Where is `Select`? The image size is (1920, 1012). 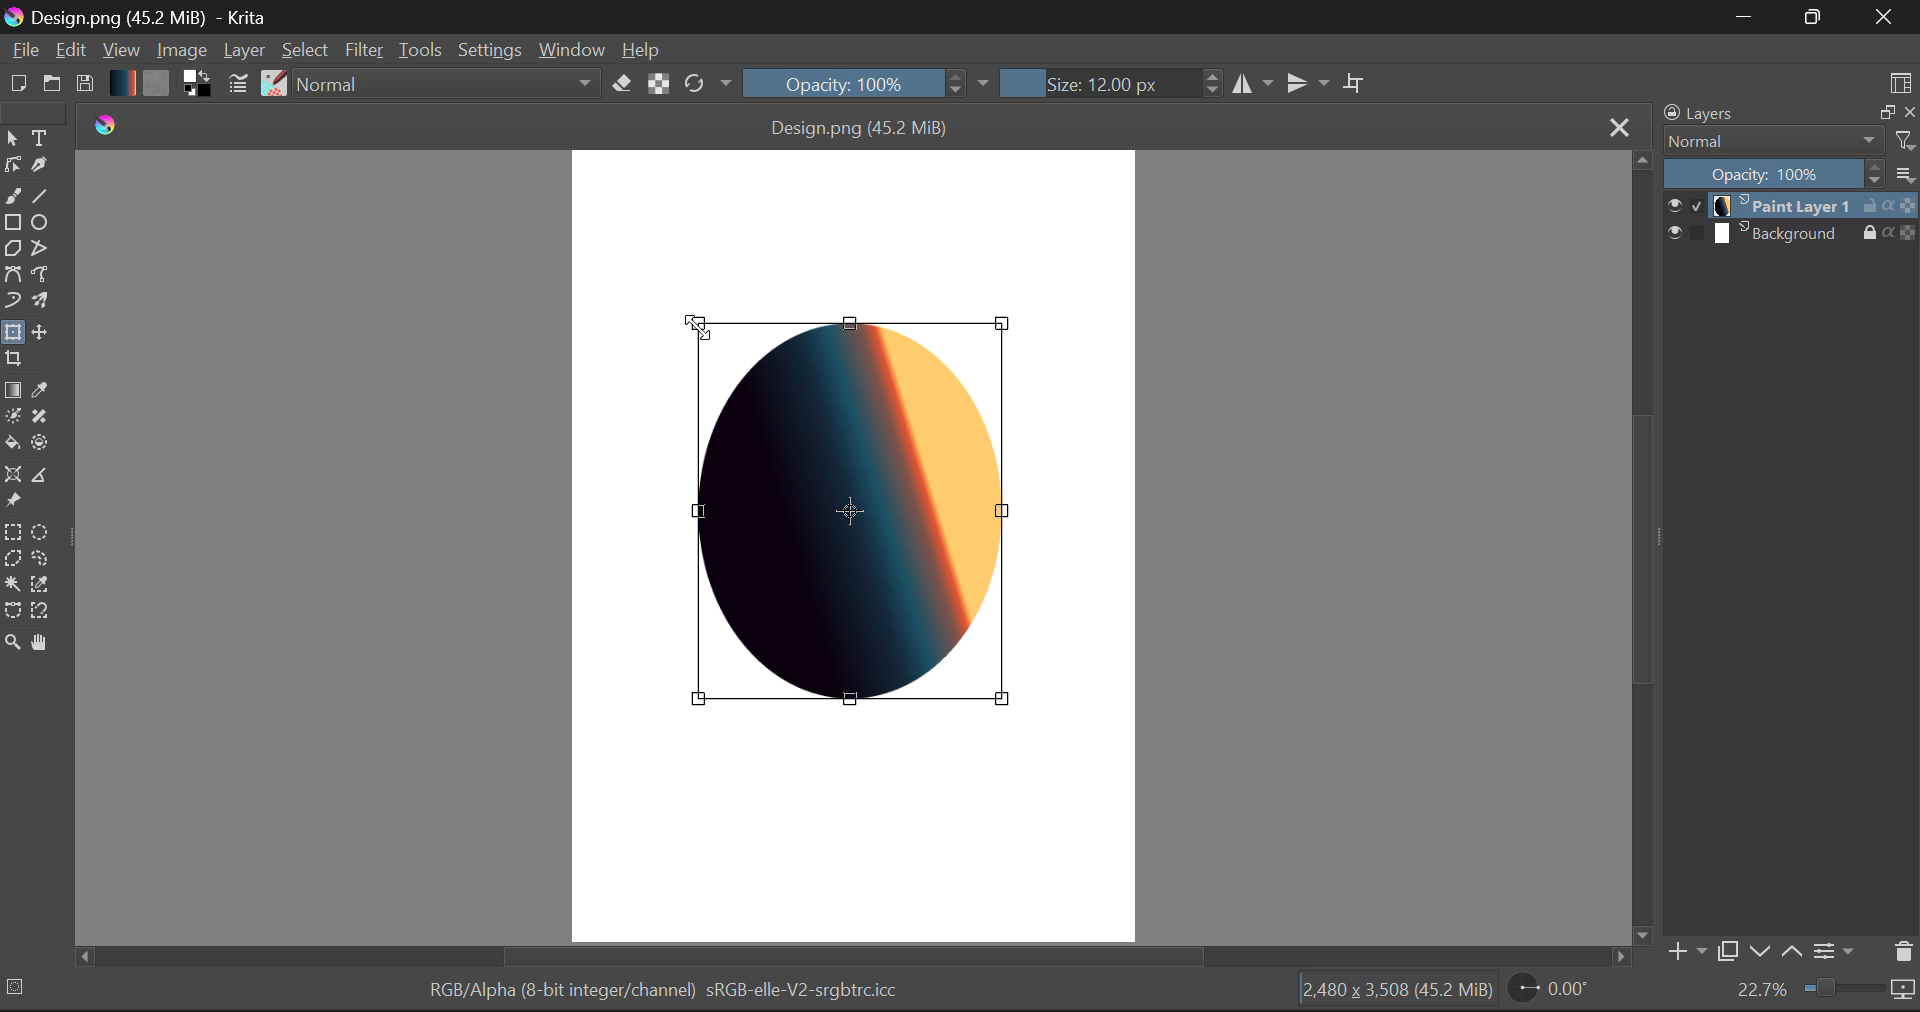 Select is located at coordinates (12, 137).